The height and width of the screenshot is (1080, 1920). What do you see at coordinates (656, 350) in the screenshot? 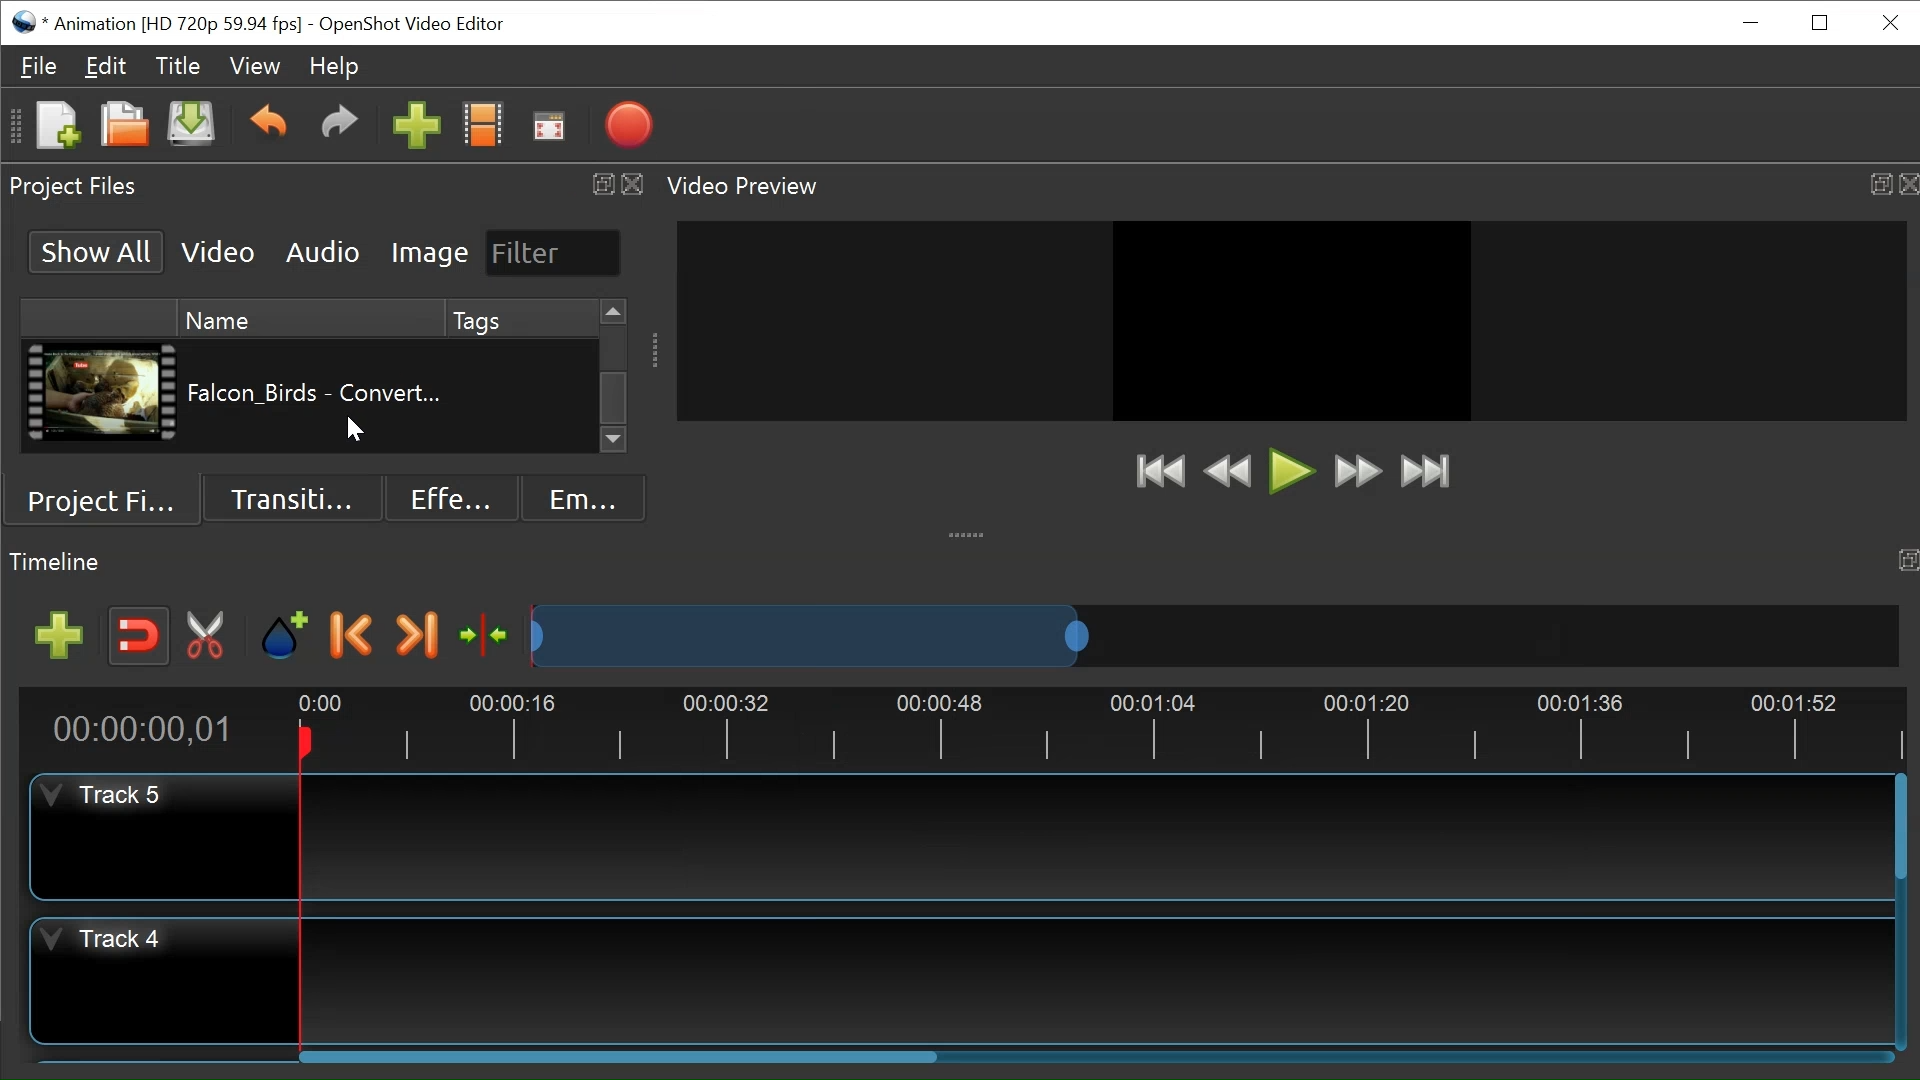
I see `Drag handle` at bounding box center [656, 350].